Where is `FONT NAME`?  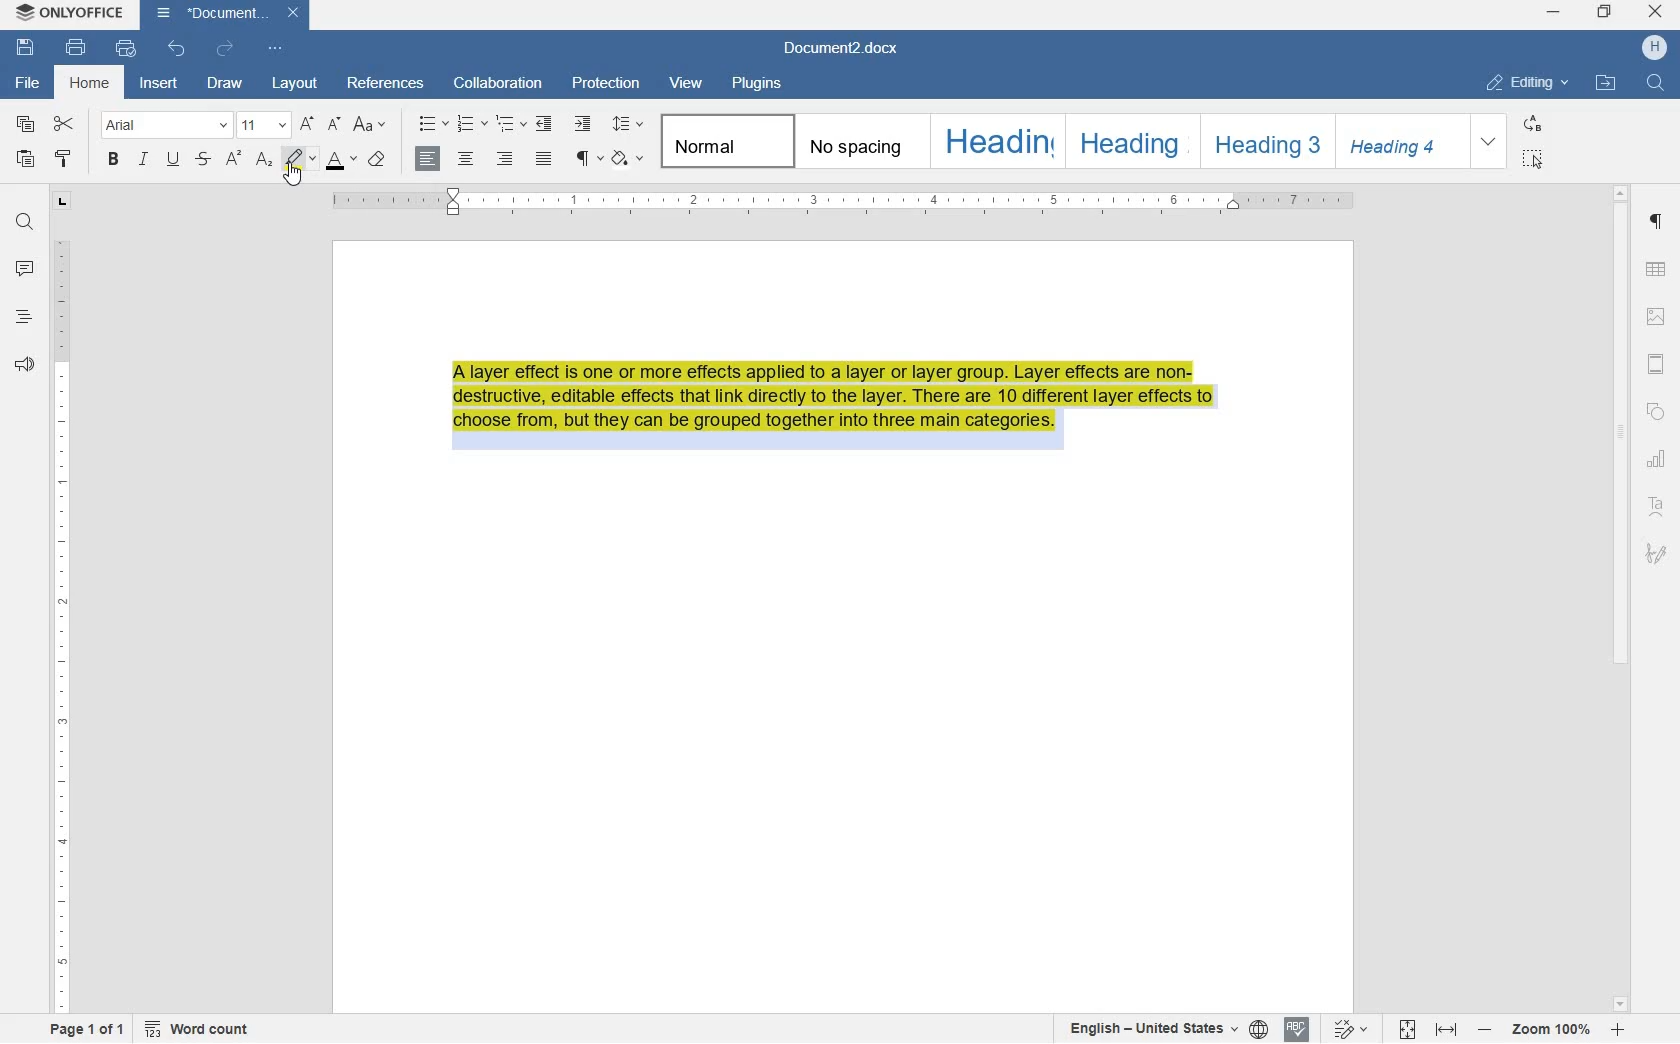
FONT NAME is located at coordinates (161, 126).